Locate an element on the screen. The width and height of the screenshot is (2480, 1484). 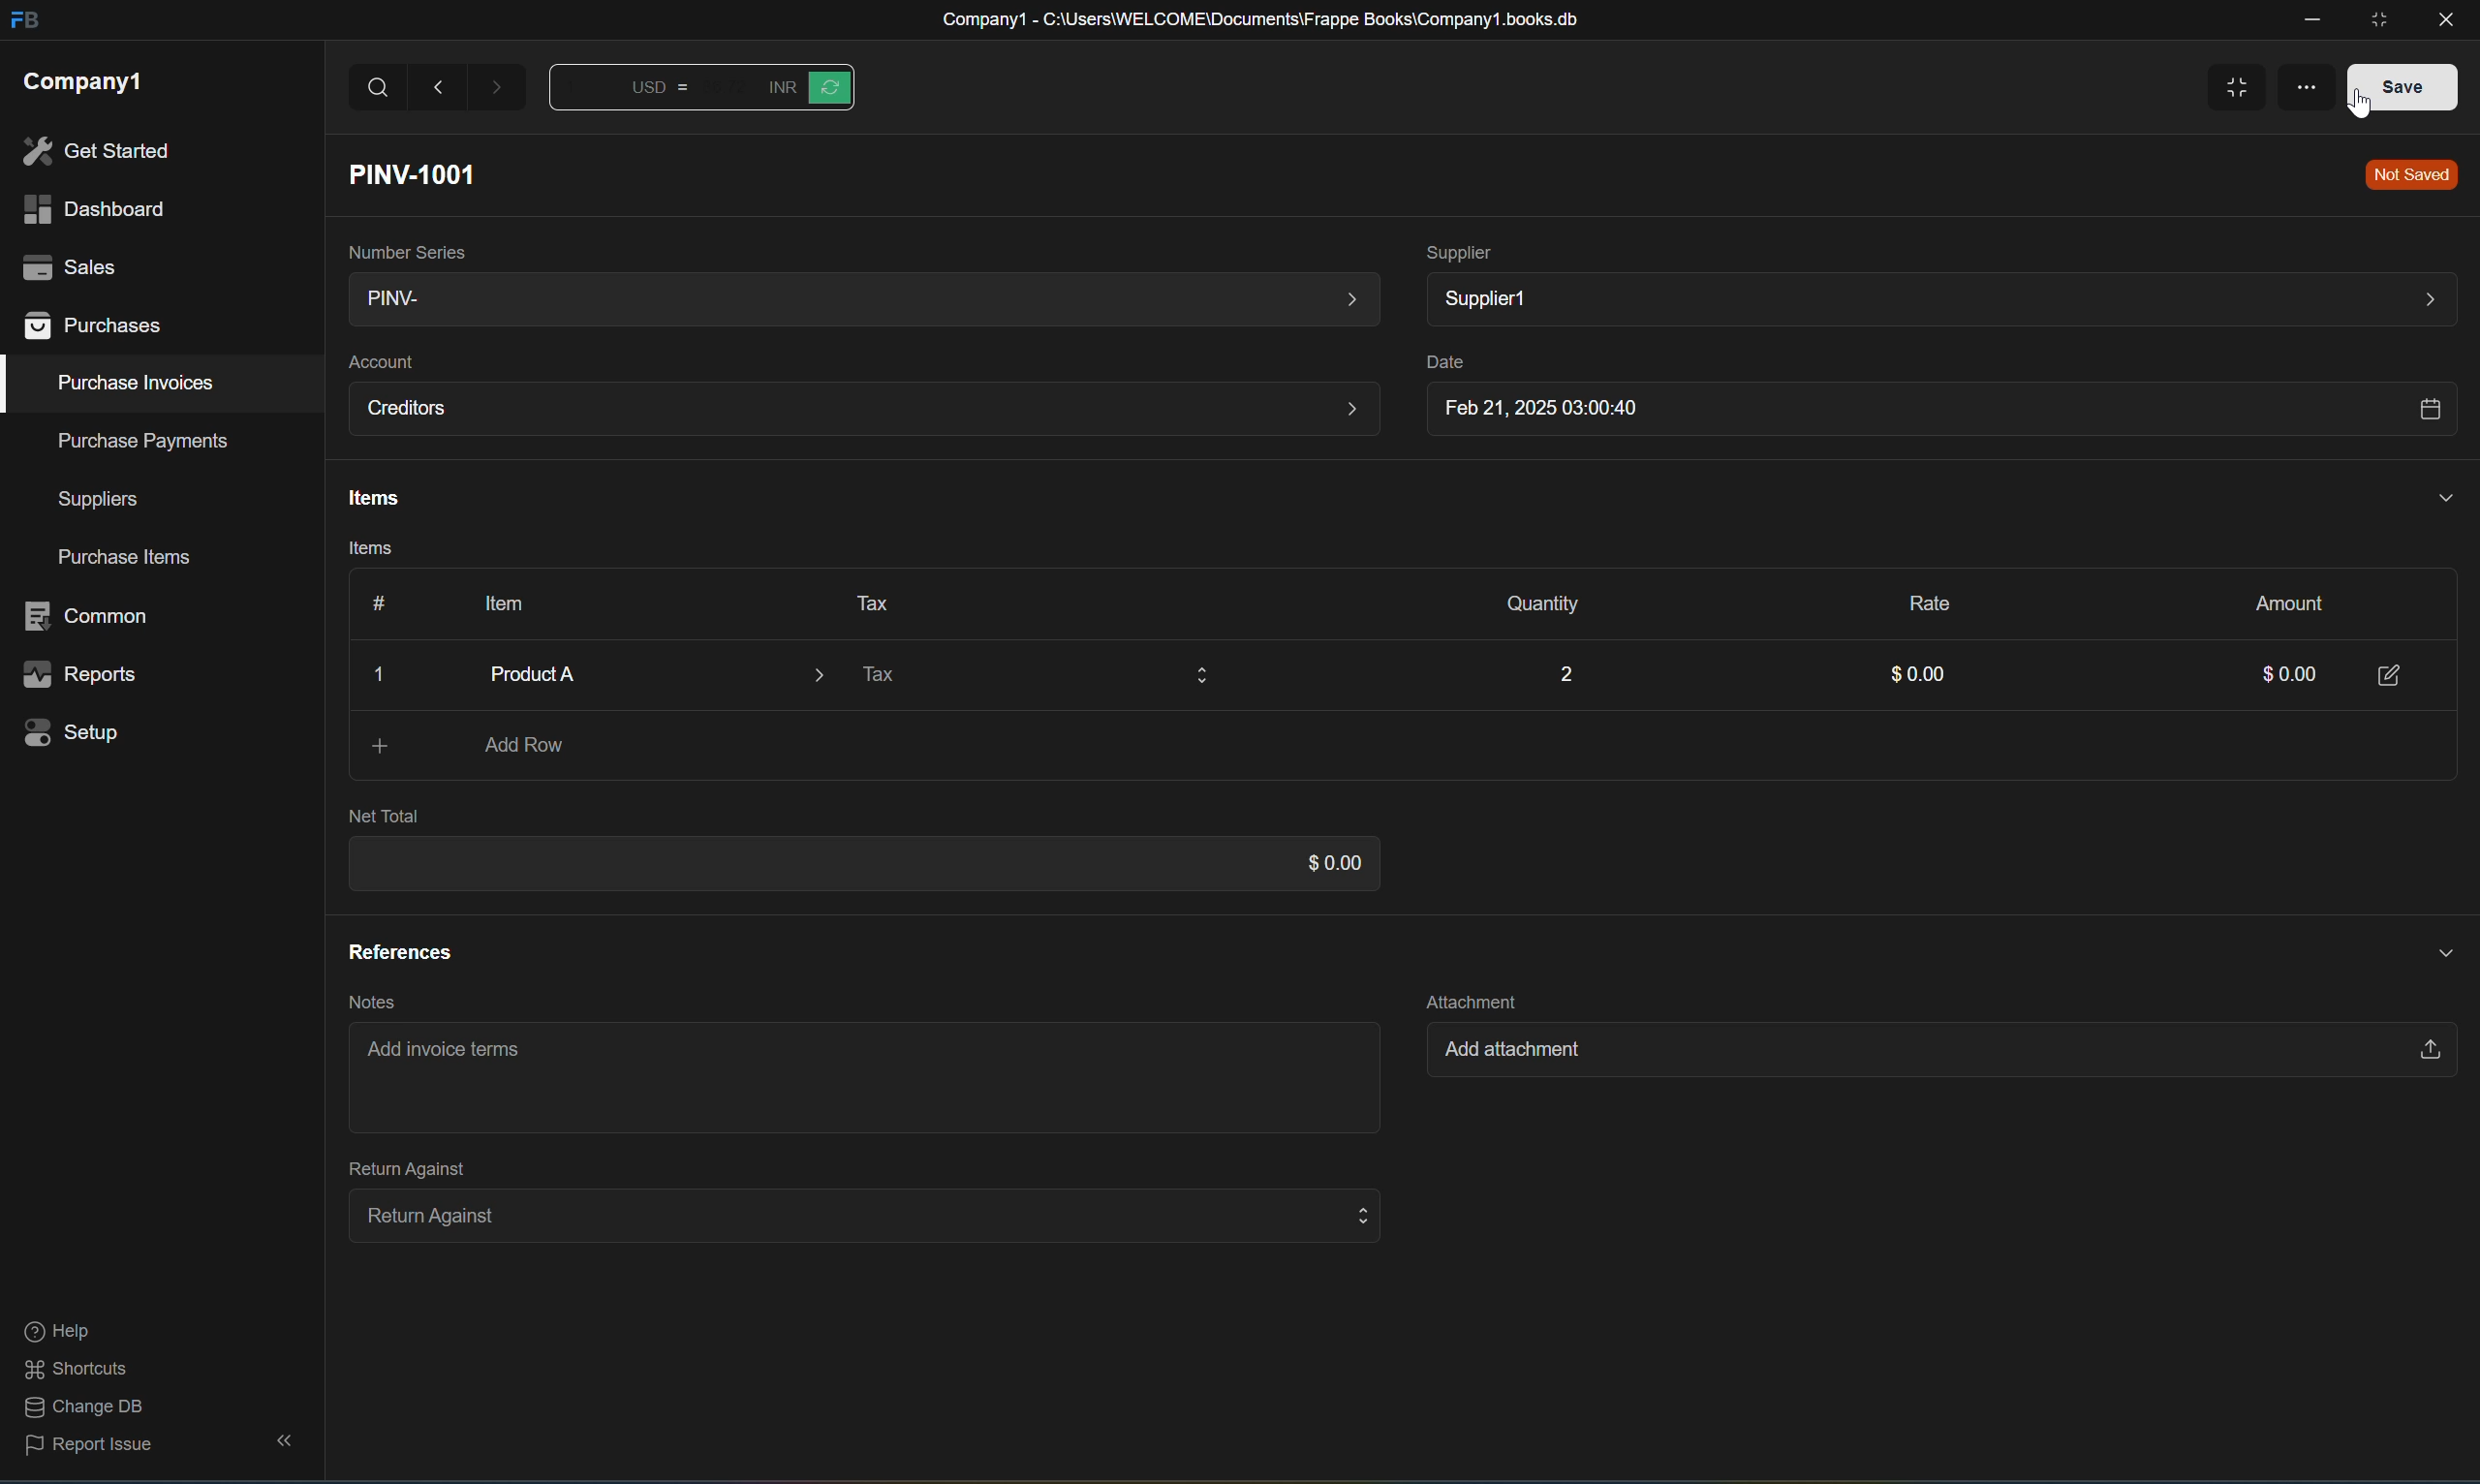
common is located at coordinates (92, 616).